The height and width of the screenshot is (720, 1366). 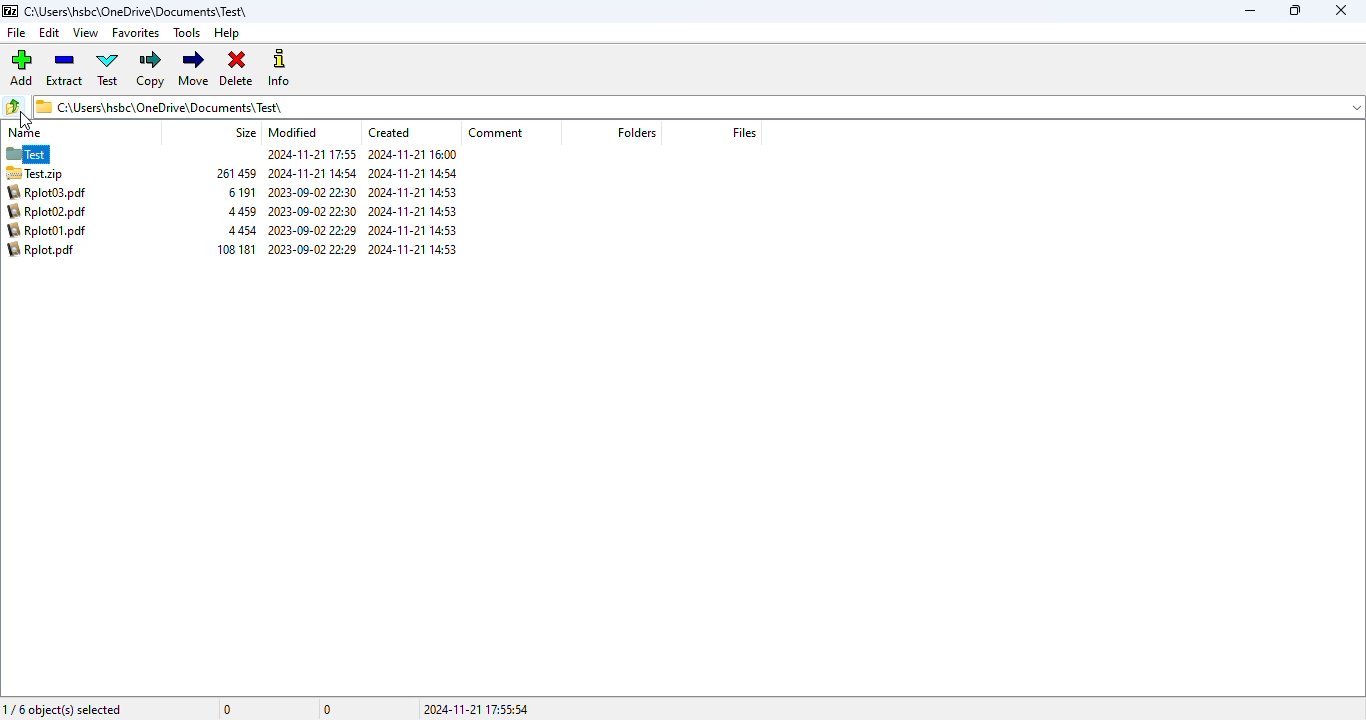 What do you see at coordinates (412, 231) in the screenshot?
I see `2024-11-21 14:53` at bounding box center [412, 231].